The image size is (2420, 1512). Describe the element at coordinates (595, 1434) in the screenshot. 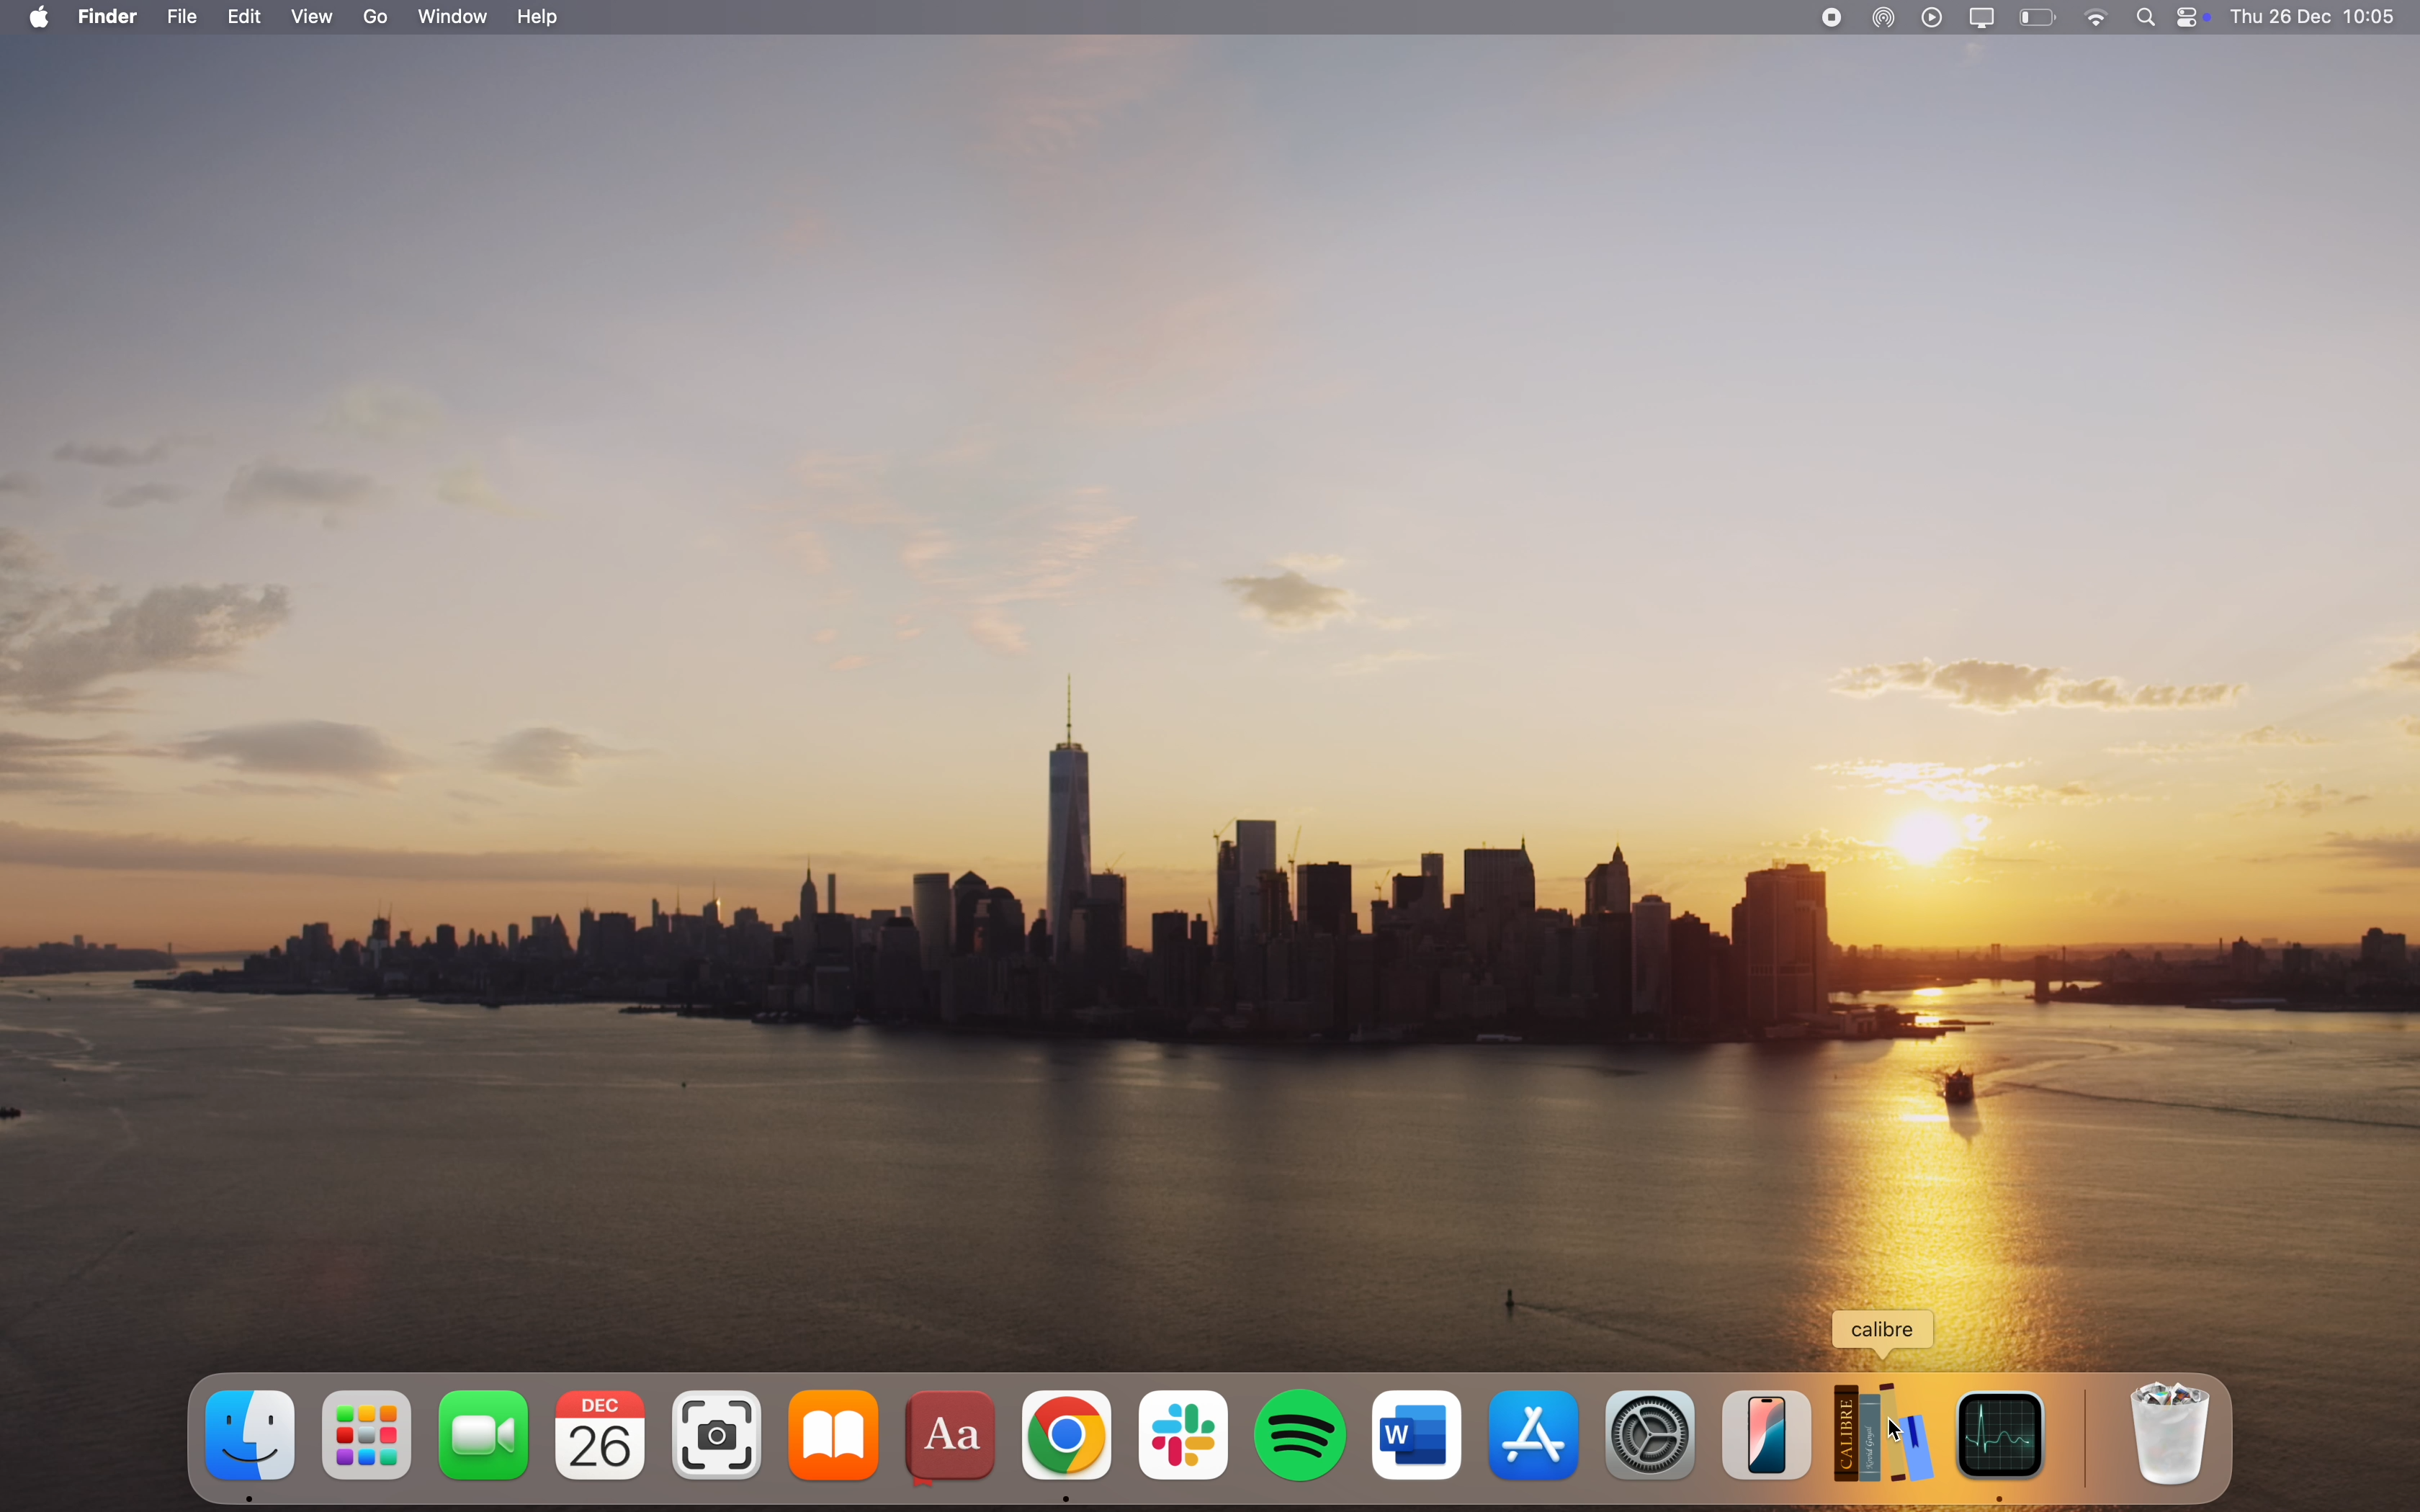

I see `calendar` at that location.